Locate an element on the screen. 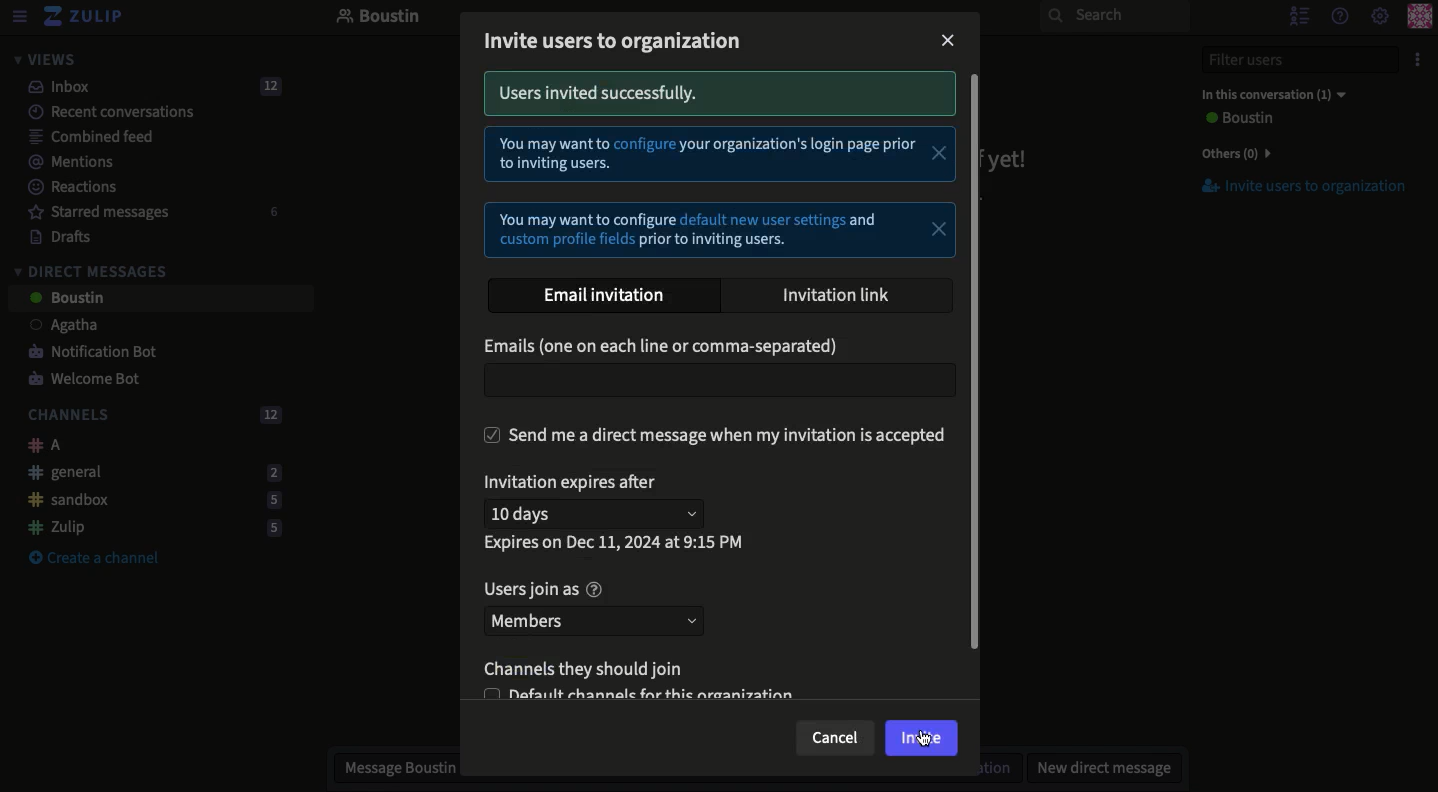 The image size is (1438, 792). User is located at coordinates (1236, 119).